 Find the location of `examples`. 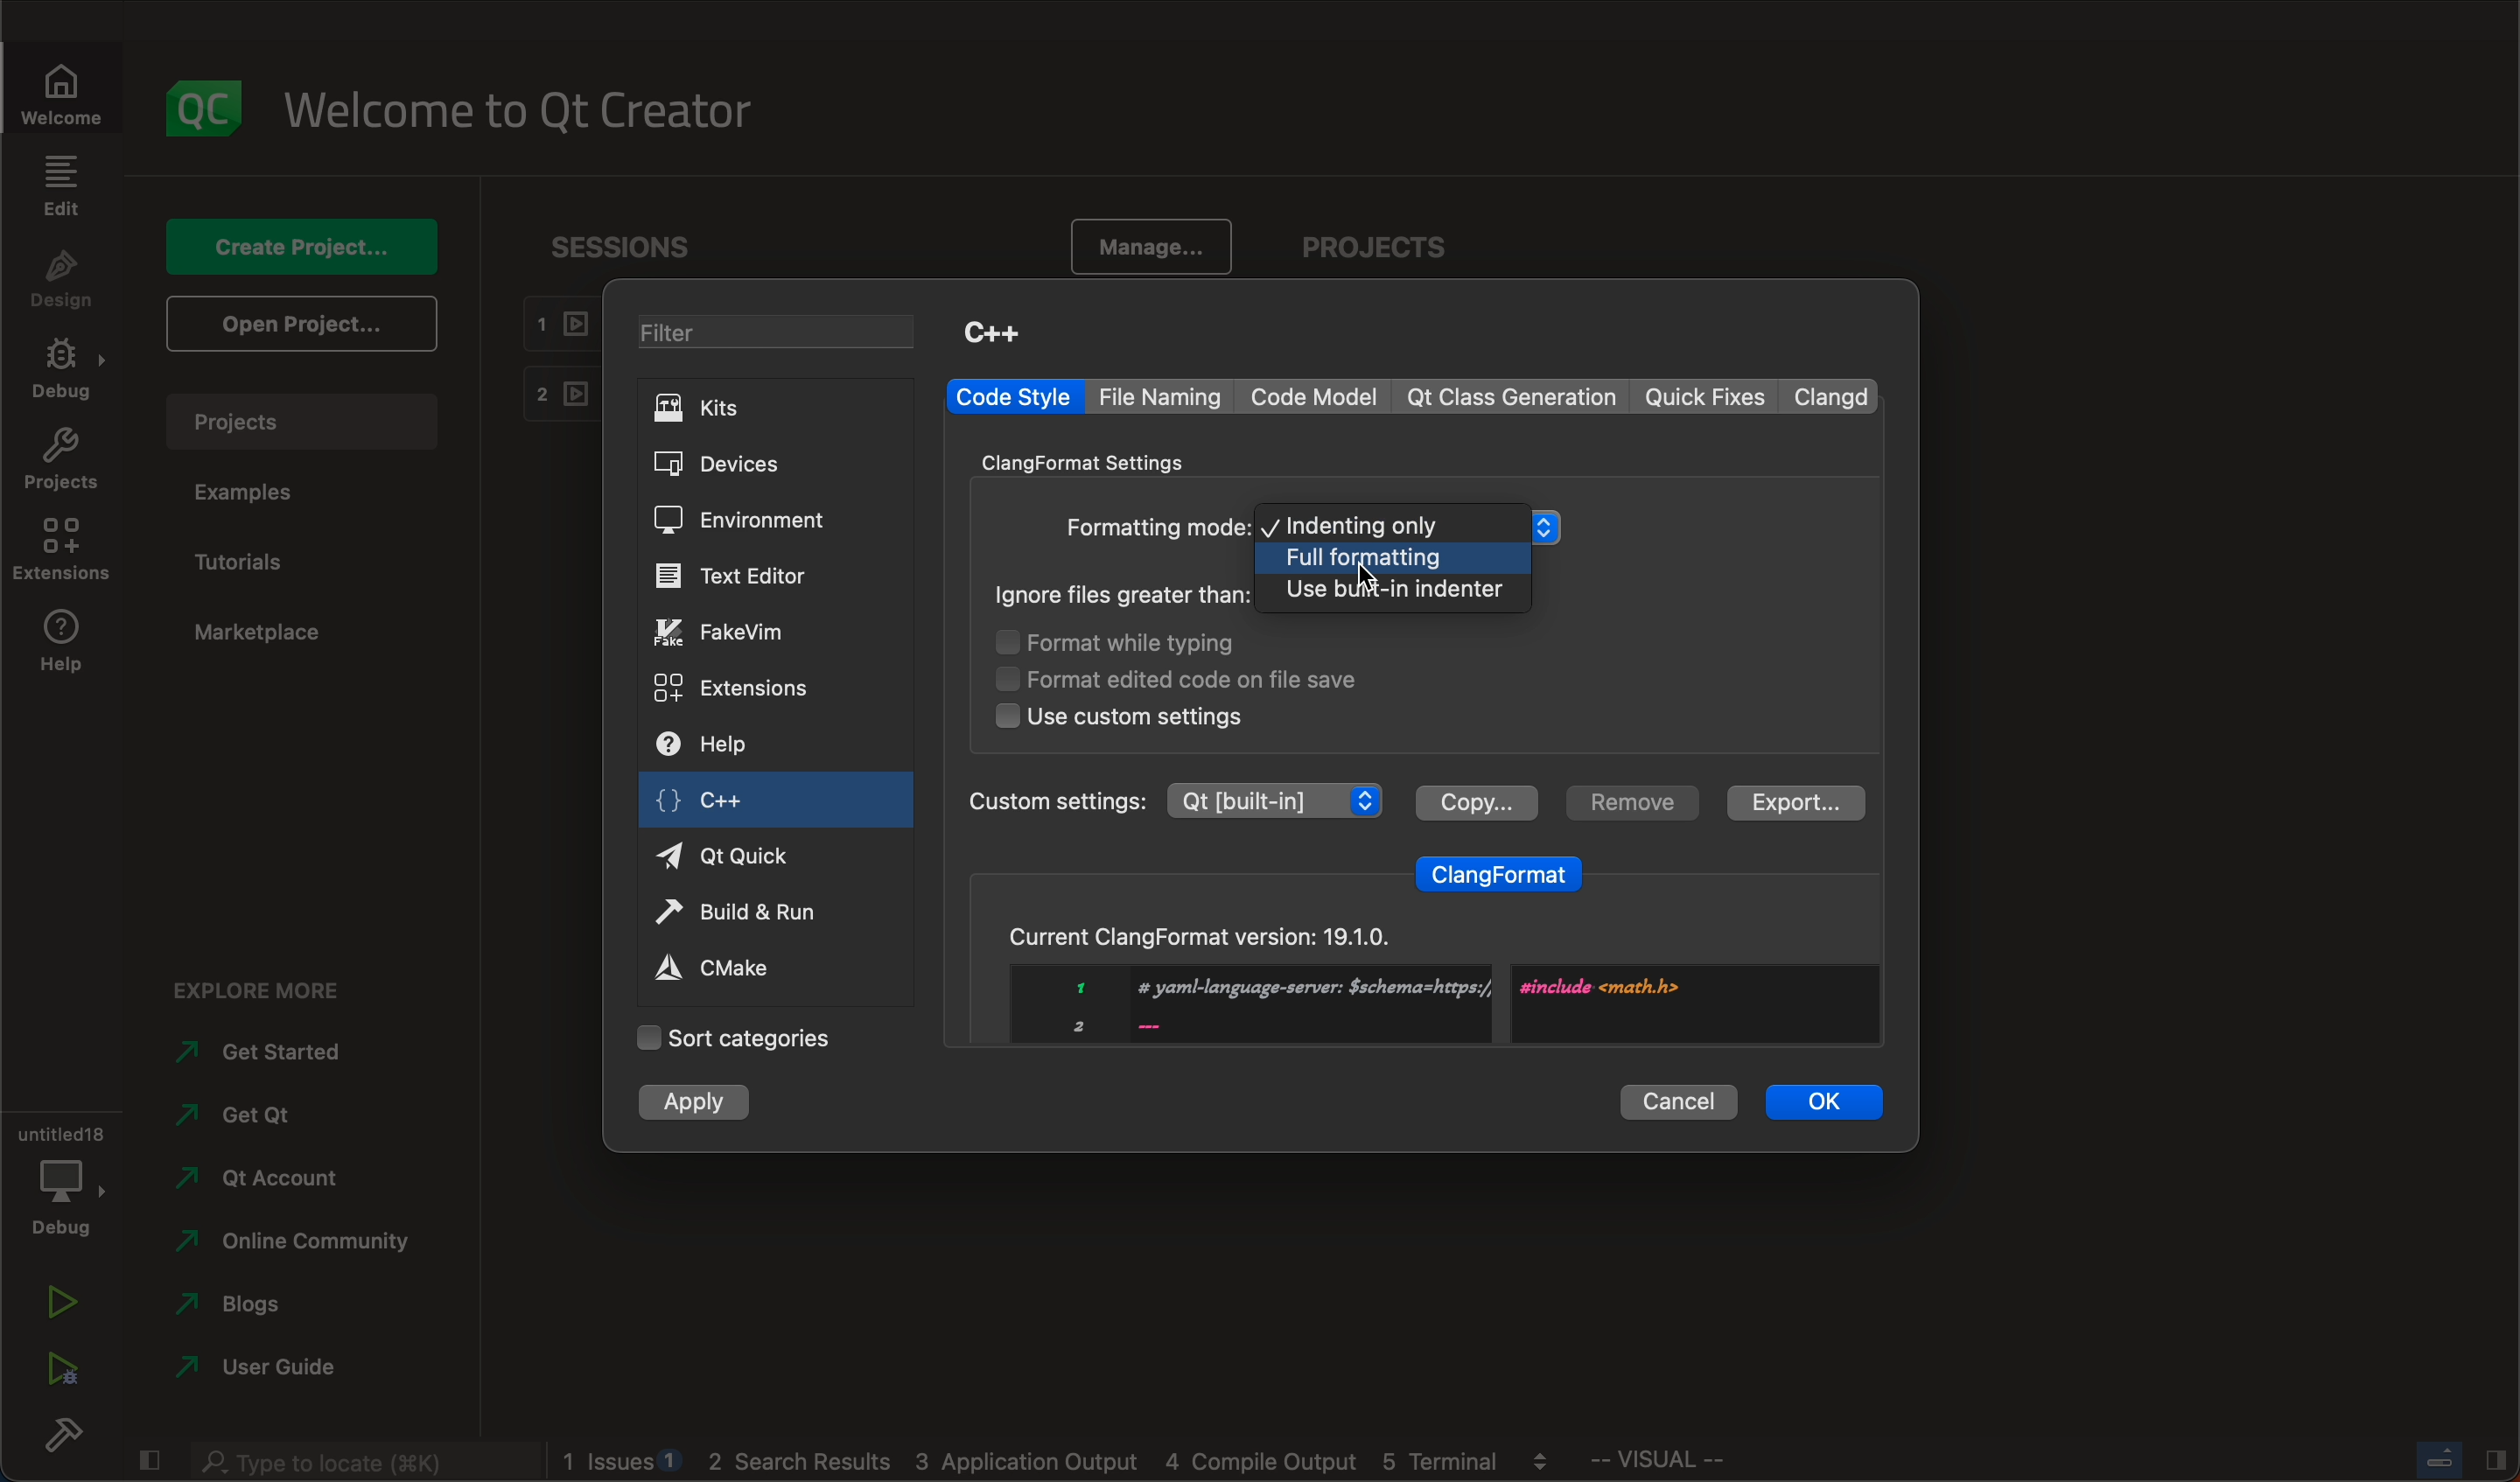

examples is located at coordinates (253, 493).